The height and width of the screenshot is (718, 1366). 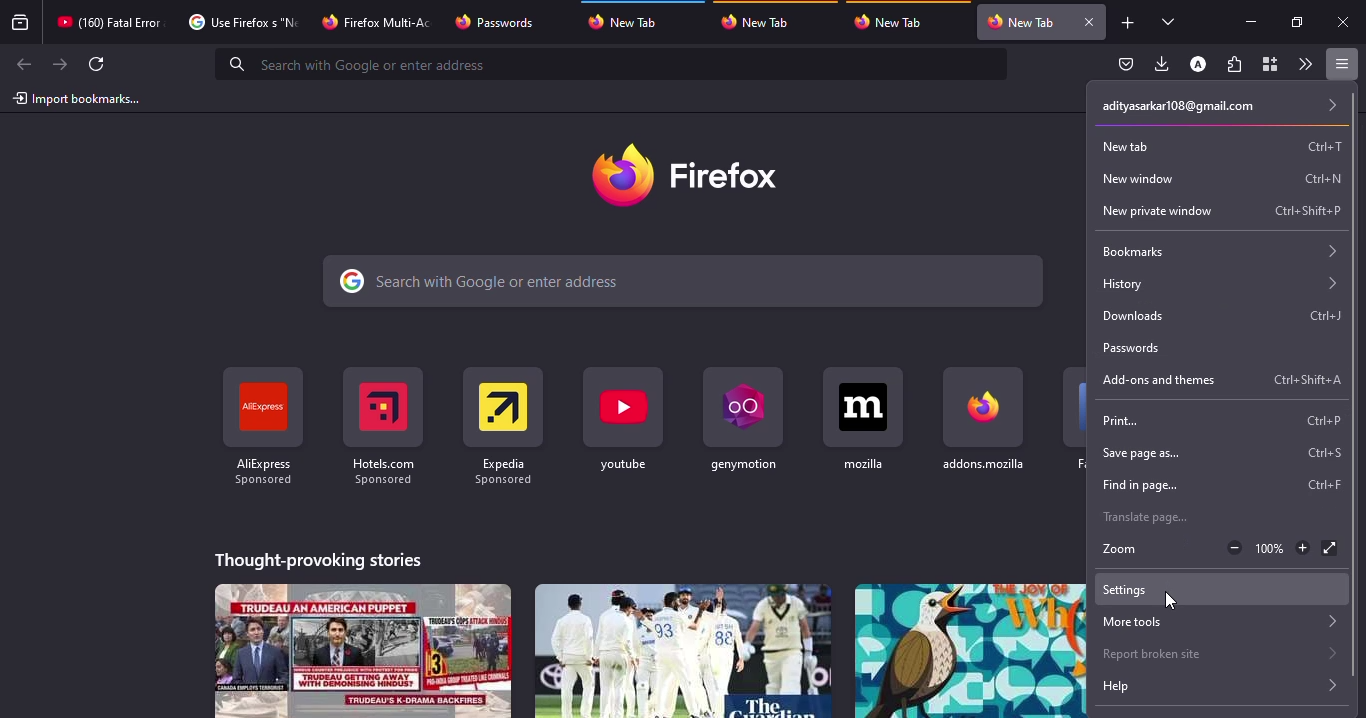 What do you see at coordinates (1088, 22) in the screenshot?
I see `close` at bounding box center [1088, 22].